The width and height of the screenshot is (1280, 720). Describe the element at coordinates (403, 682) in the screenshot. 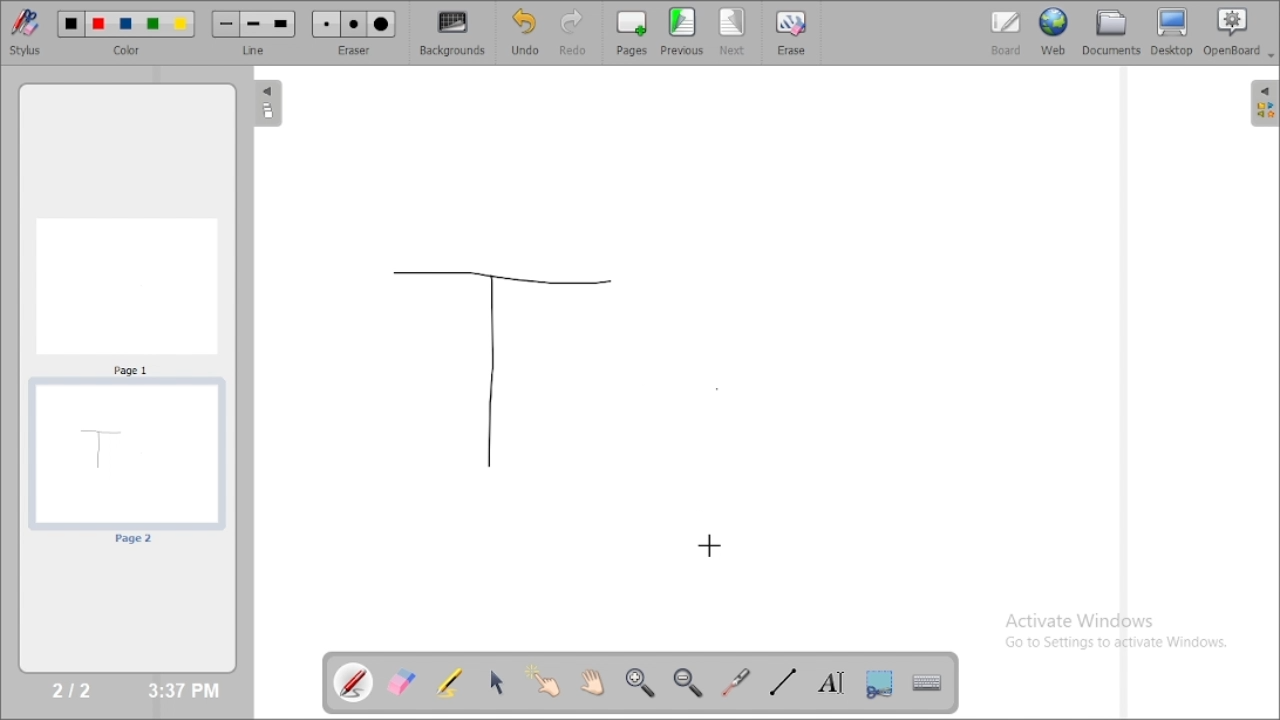

I see `erase annotation` at that location.